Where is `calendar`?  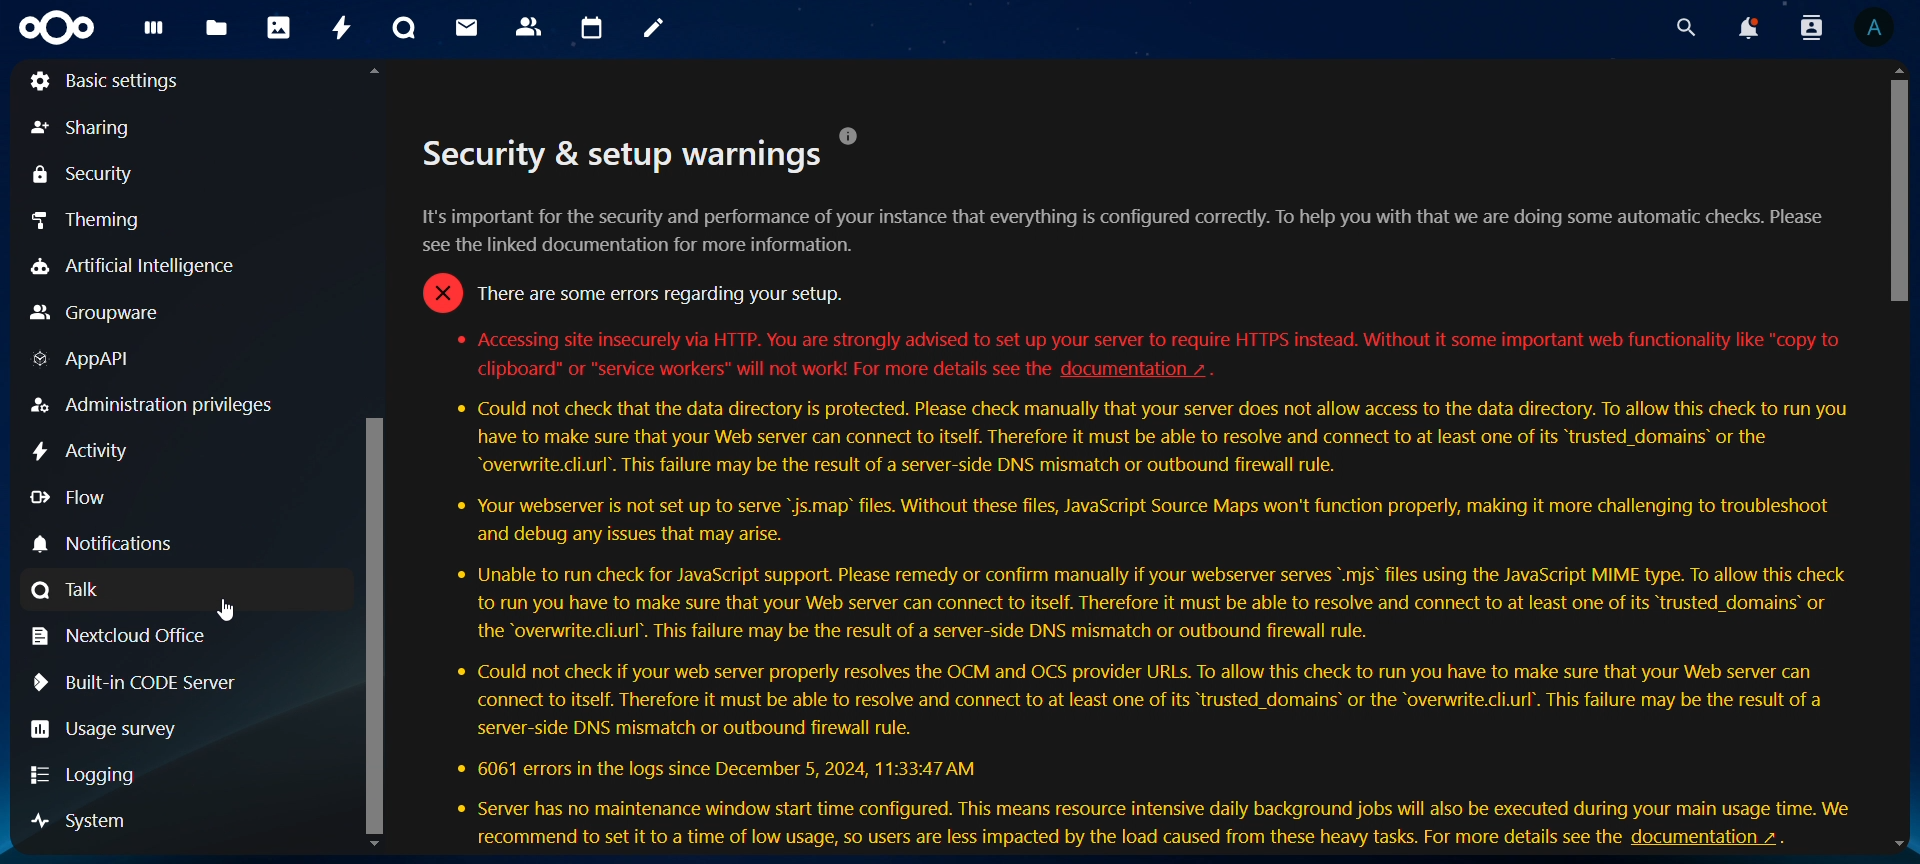 calendar is located at coordinates (593, 28).